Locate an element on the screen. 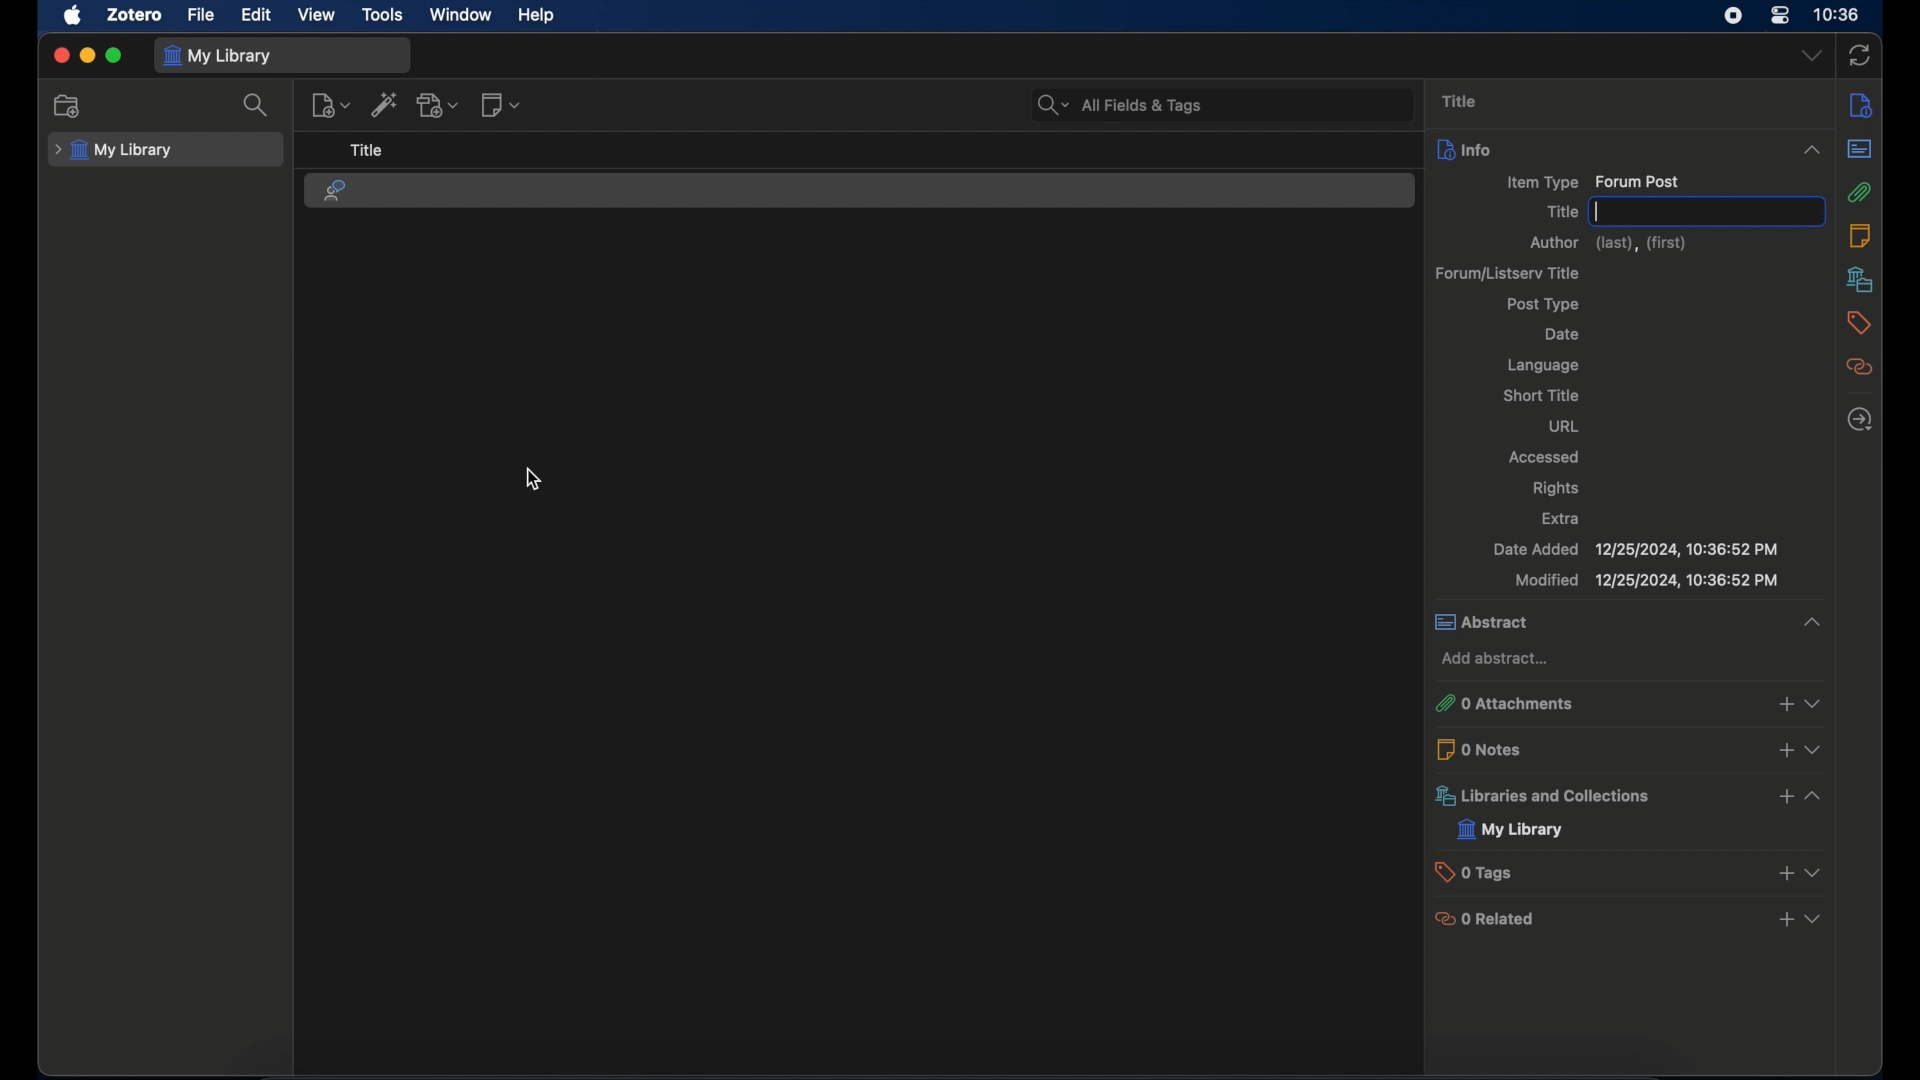 The width and height of the screenshot is (1920, 1080). cursor is located at coordinates (535, 479).